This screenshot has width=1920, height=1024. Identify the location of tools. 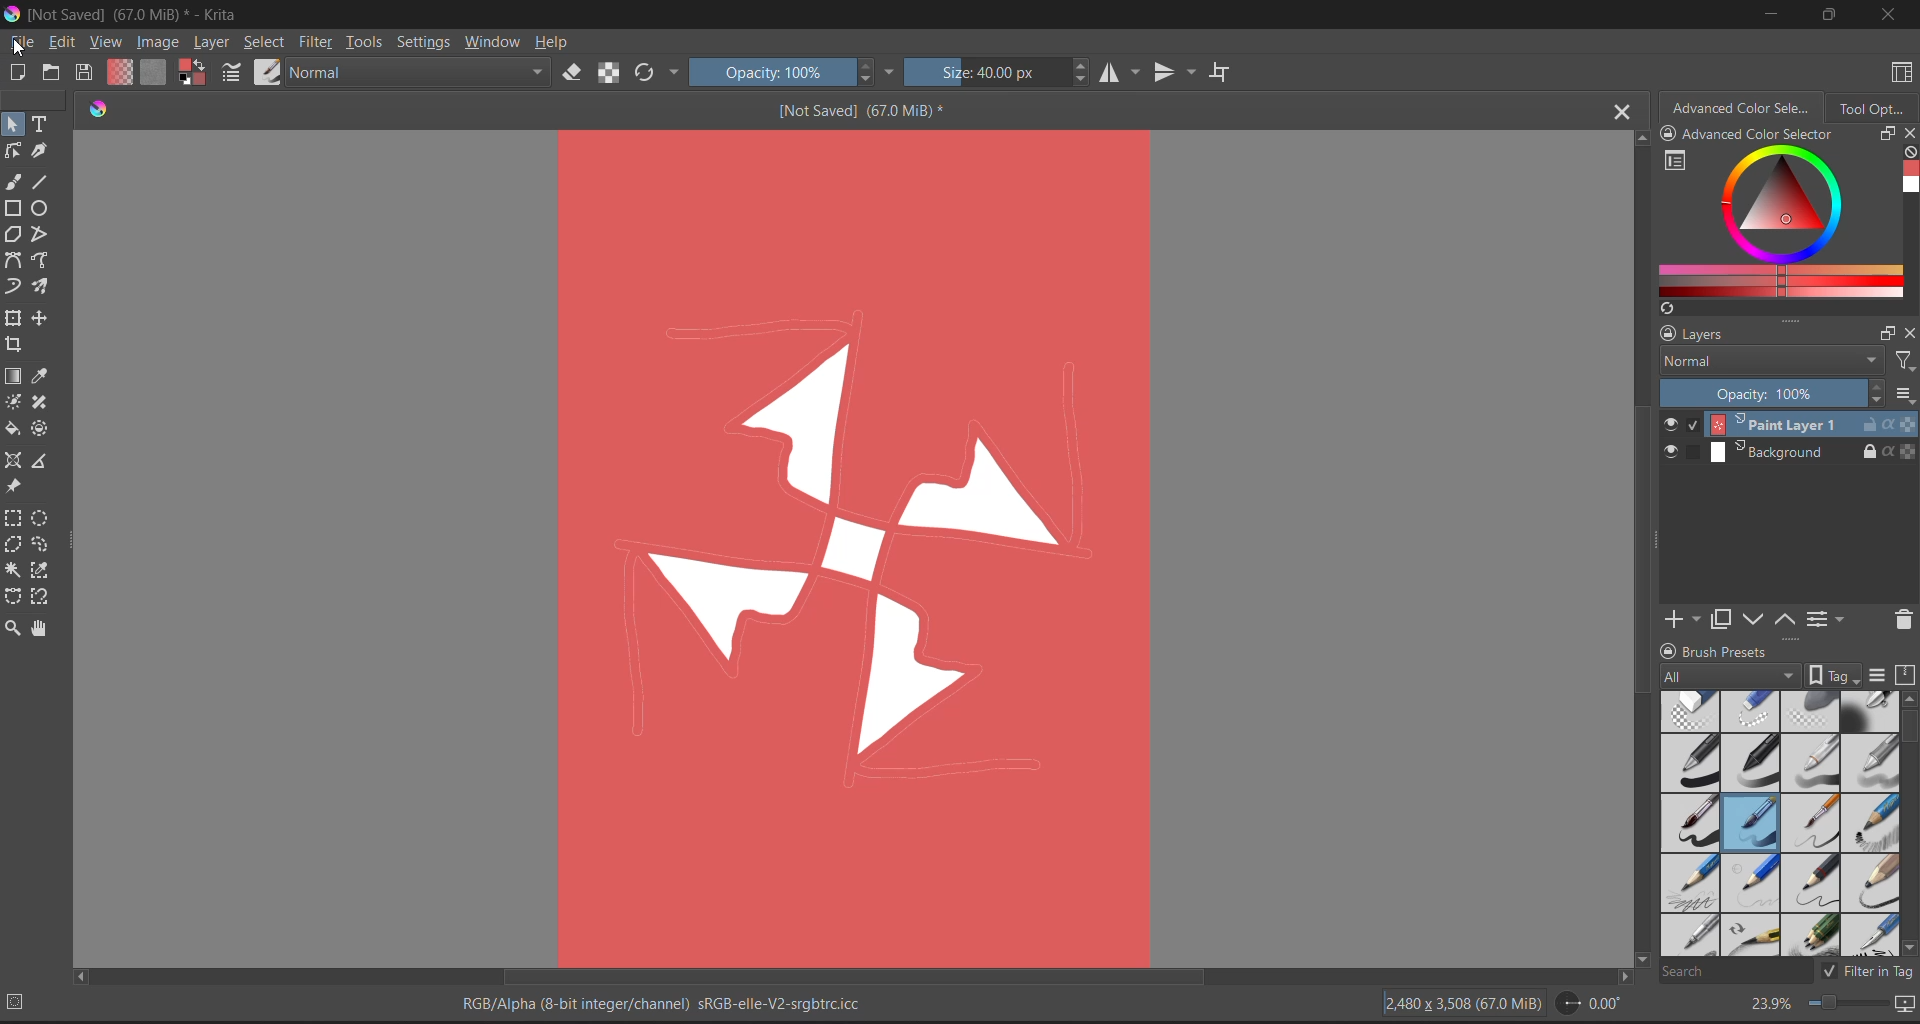
(13, 151).